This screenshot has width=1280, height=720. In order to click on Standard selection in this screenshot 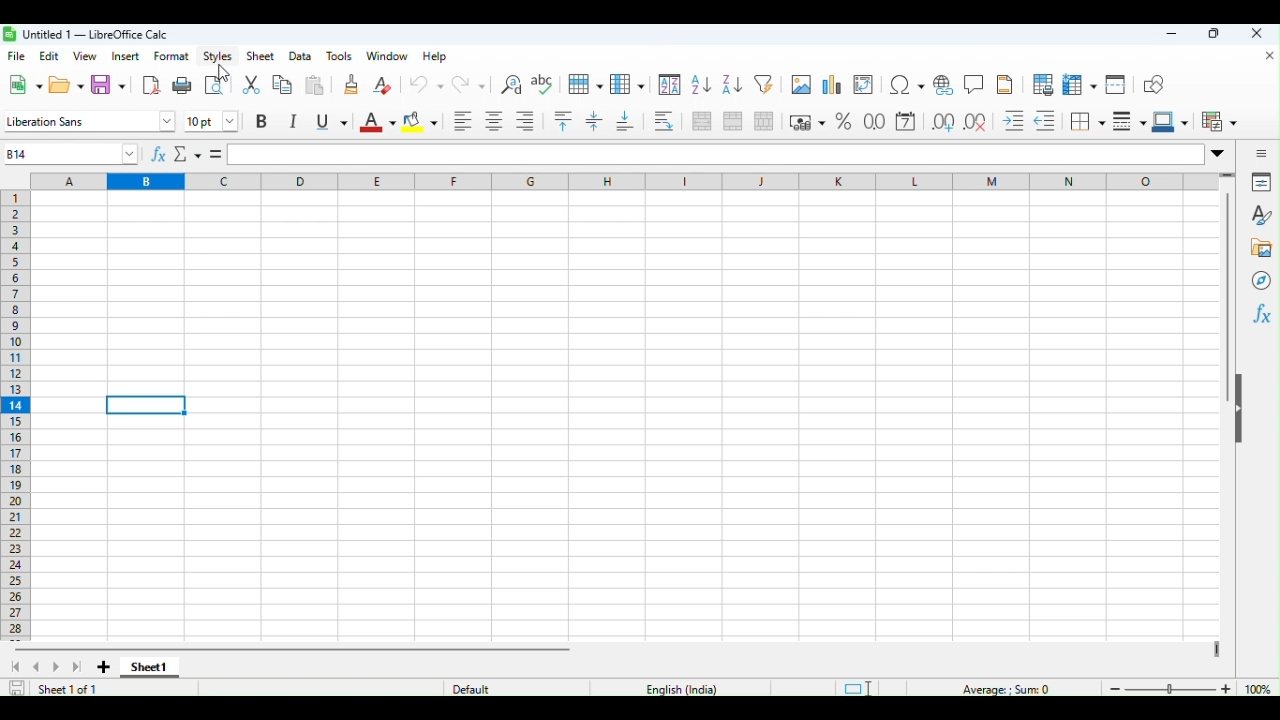, I will do `click(856, 686)`.